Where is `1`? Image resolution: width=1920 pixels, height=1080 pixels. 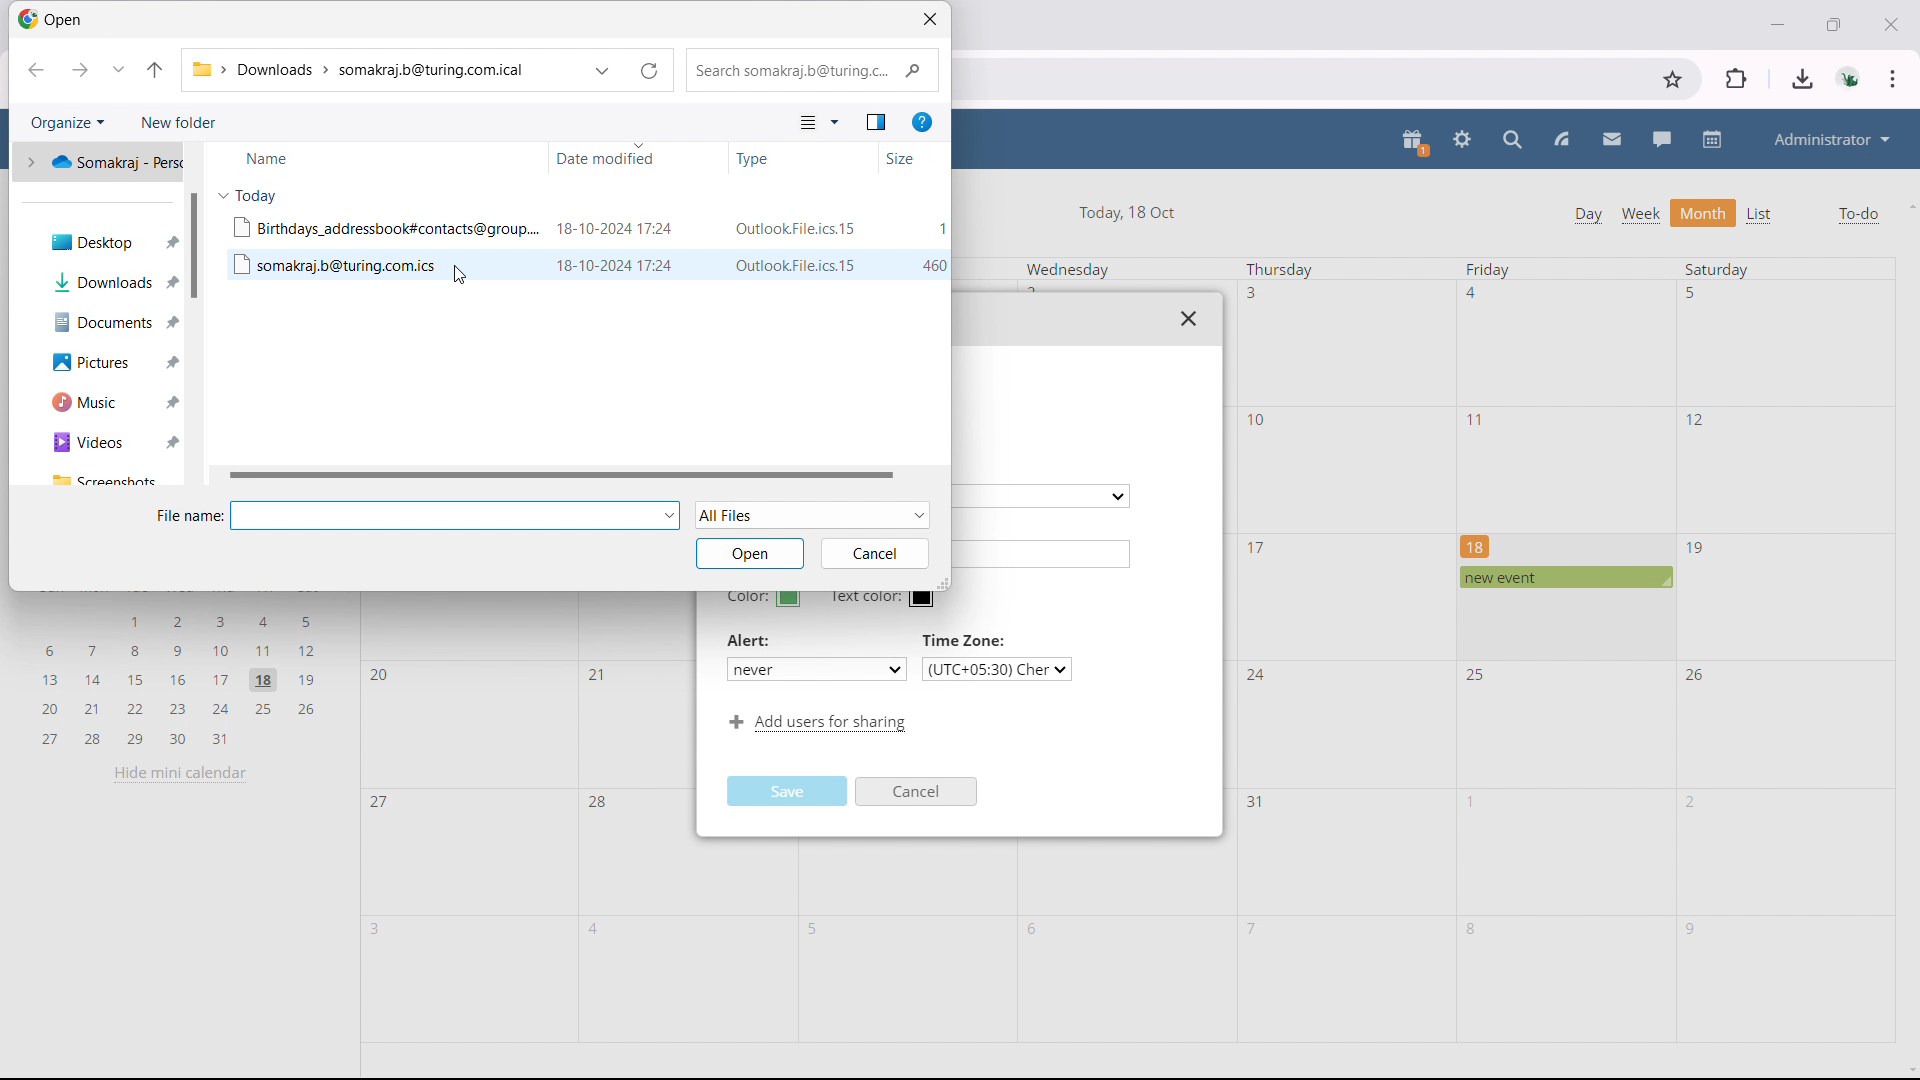 1 is located at coordinates (942, 229).